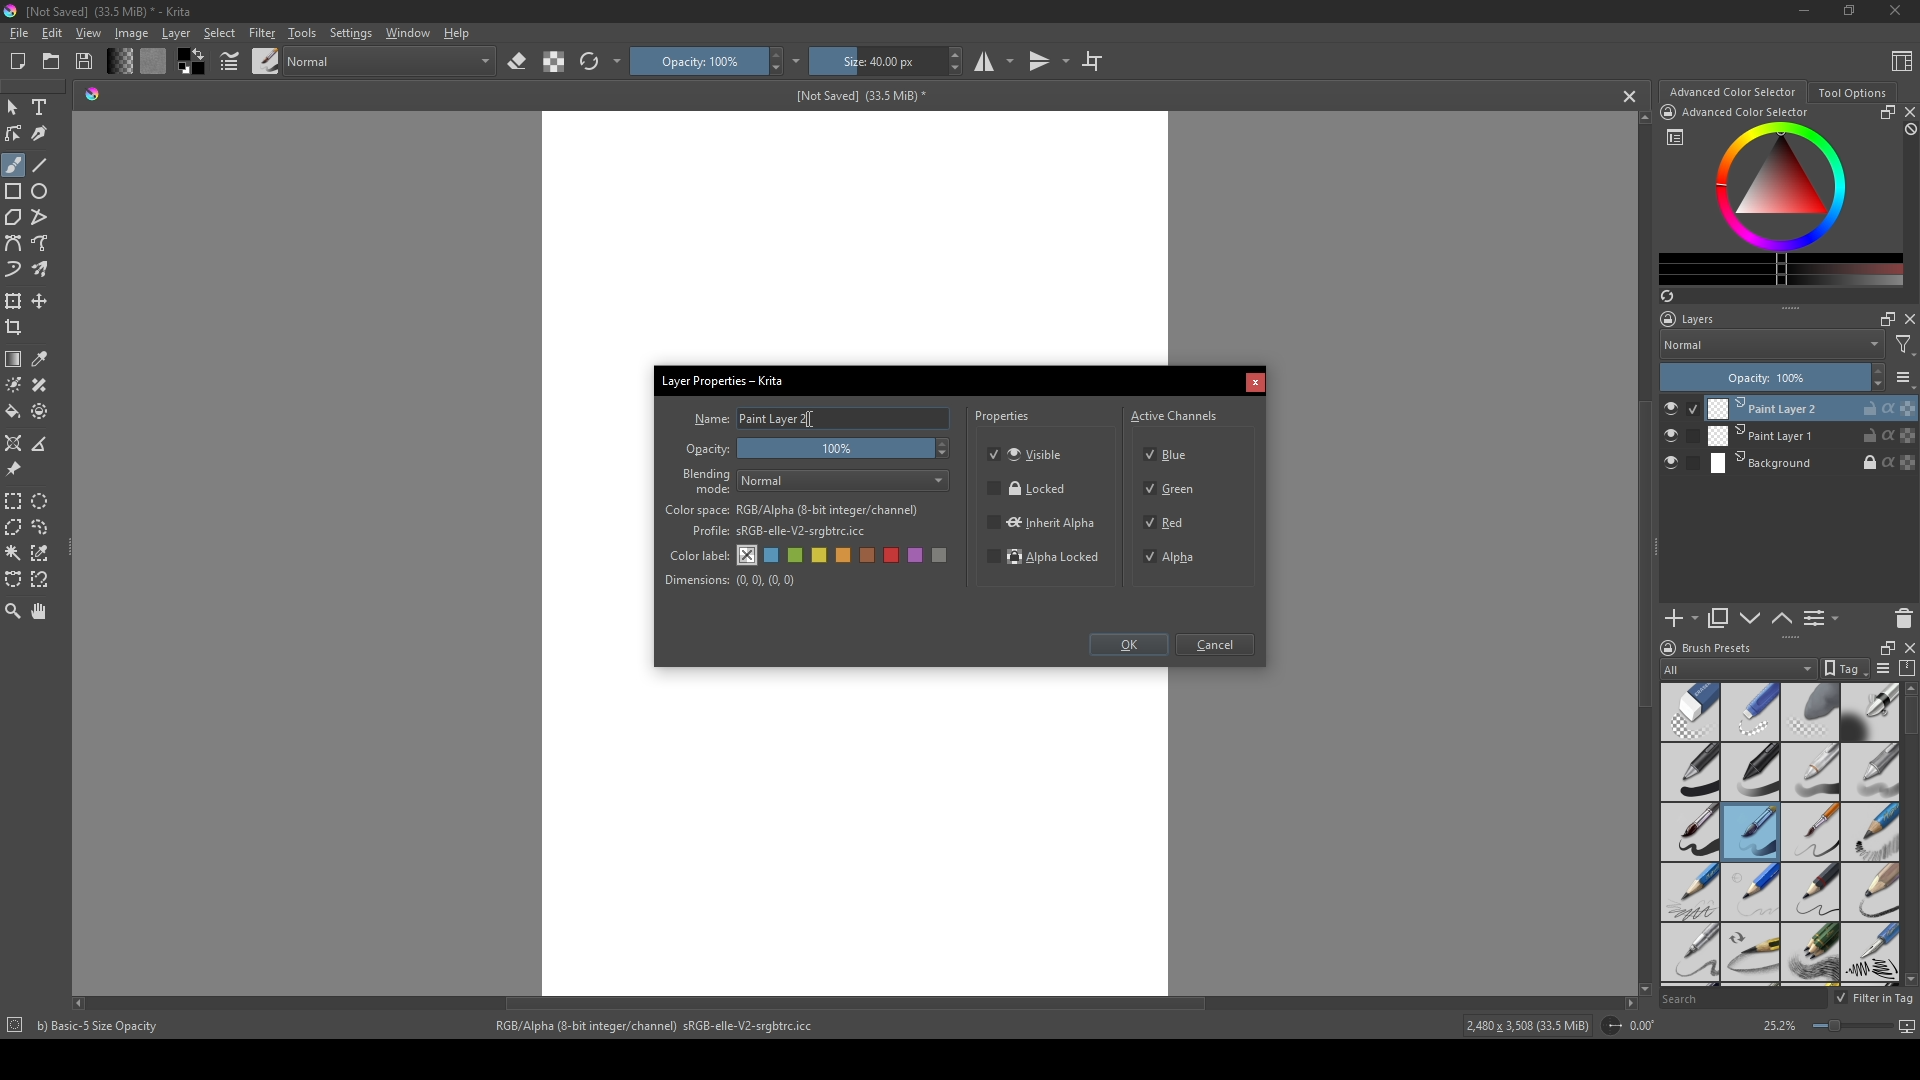 The height and width of the screenshot is (1080, 1920). I want to click on erase, so click(518, 62).